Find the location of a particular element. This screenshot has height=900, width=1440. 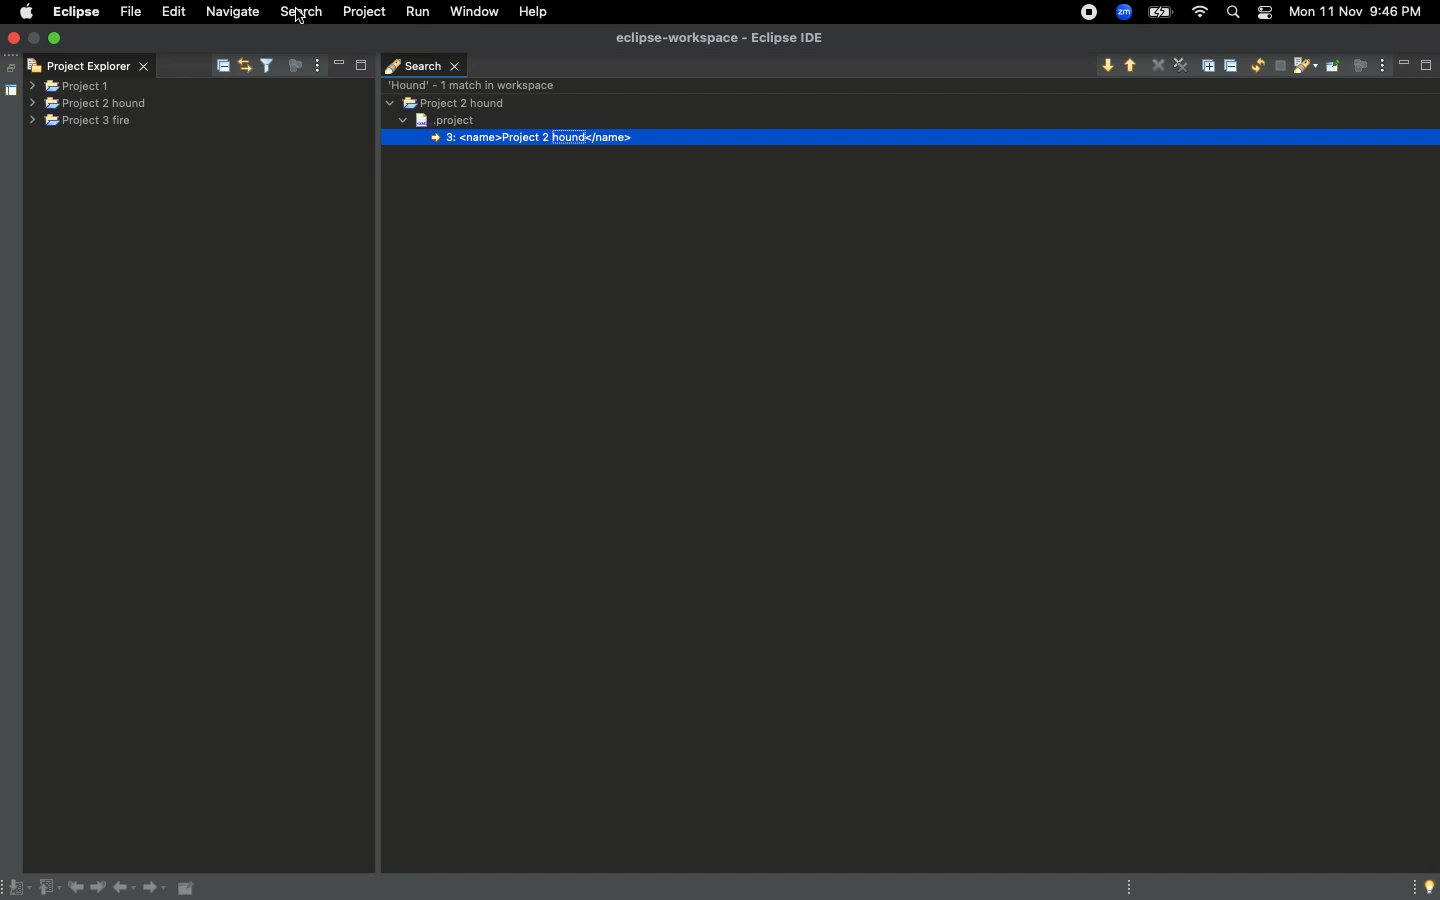

maximise is located at coordinates (57, 39).